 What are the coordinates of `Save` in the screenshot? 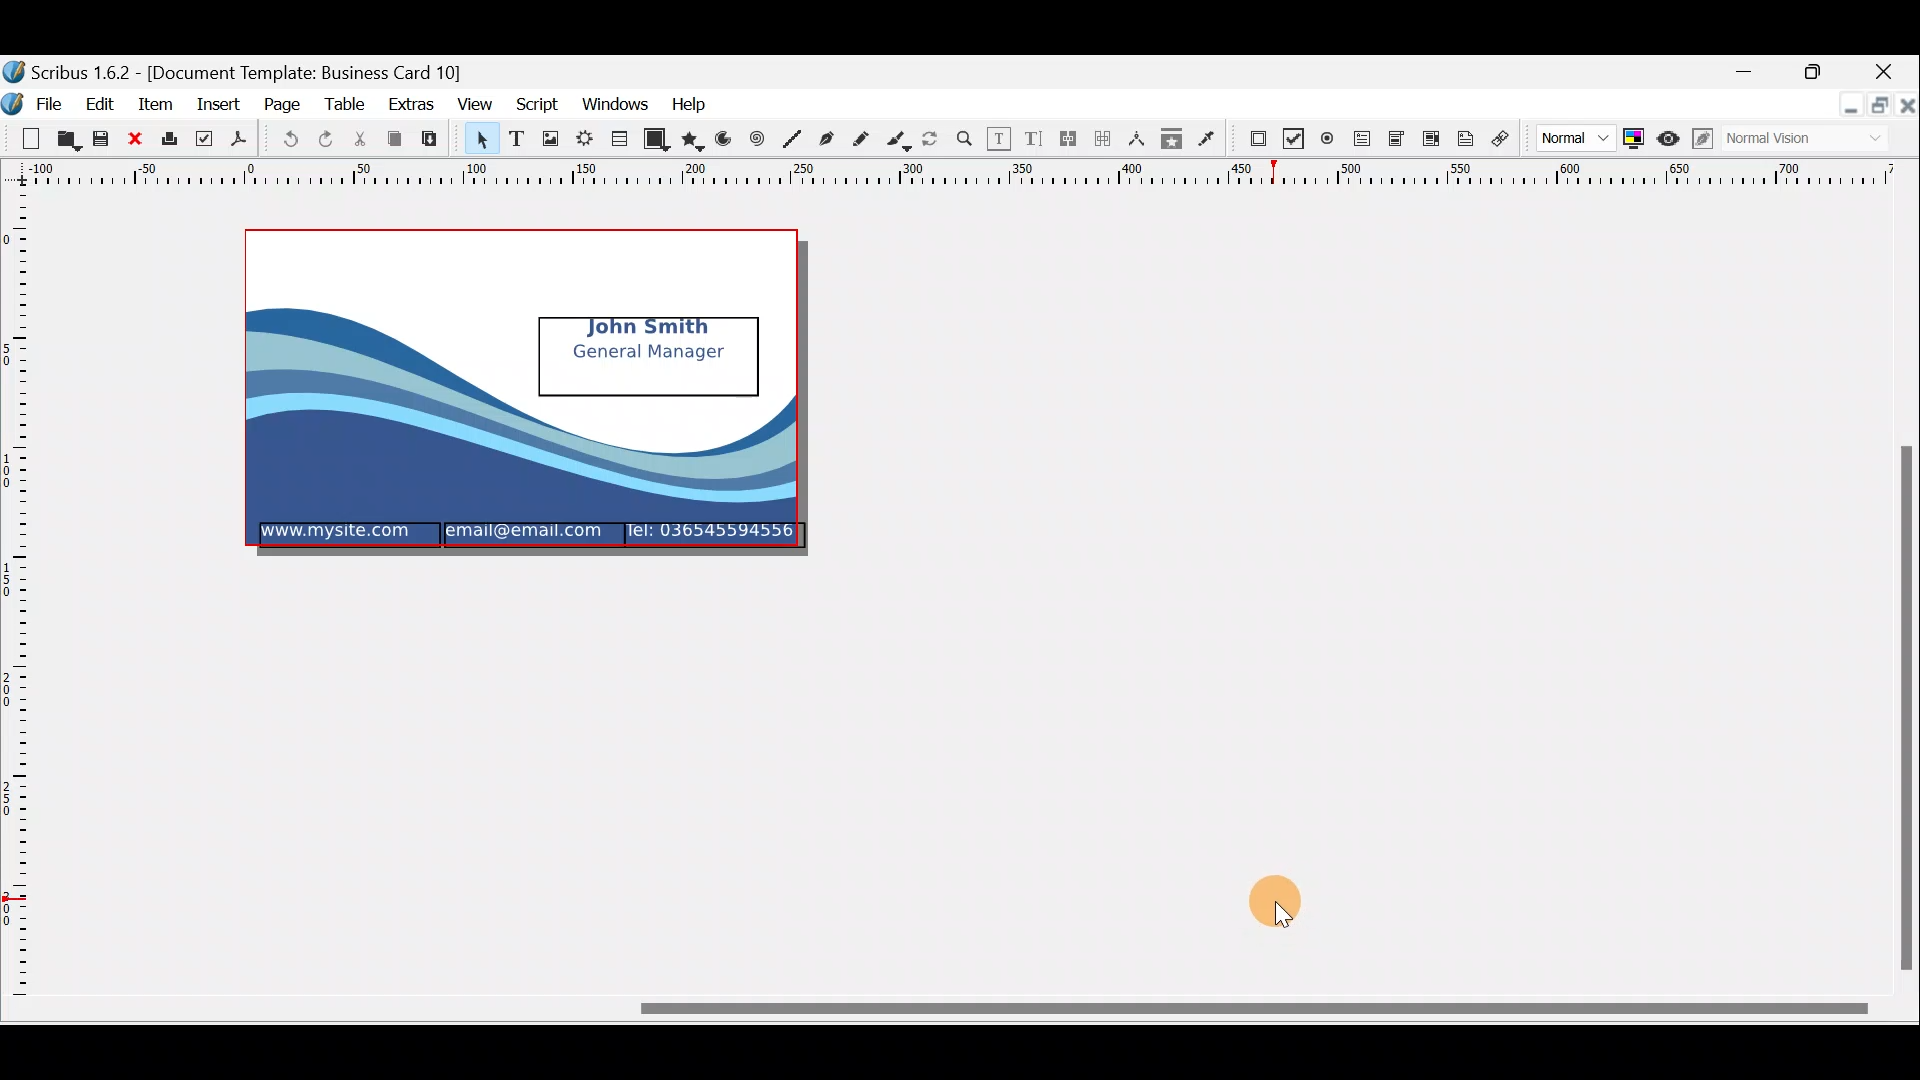 It's located at (99, 139).